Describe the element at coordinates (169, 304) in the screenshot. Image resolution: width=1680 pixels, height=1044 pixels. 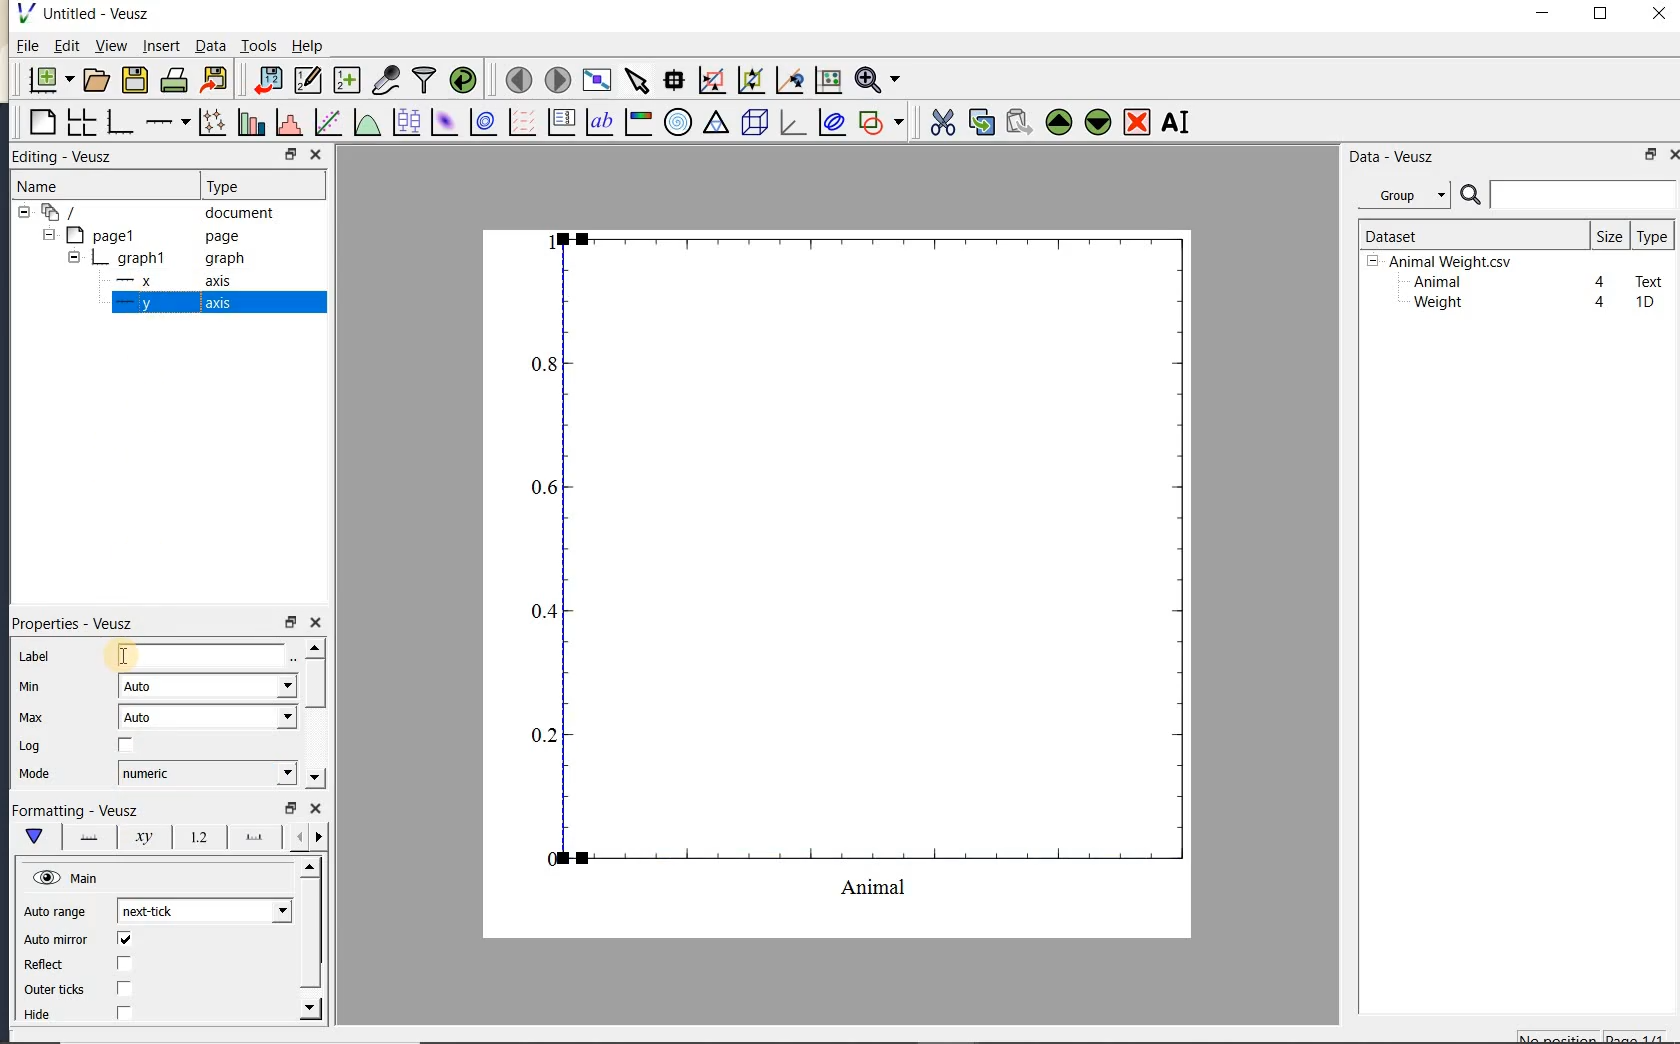
I see `axis` at that location.